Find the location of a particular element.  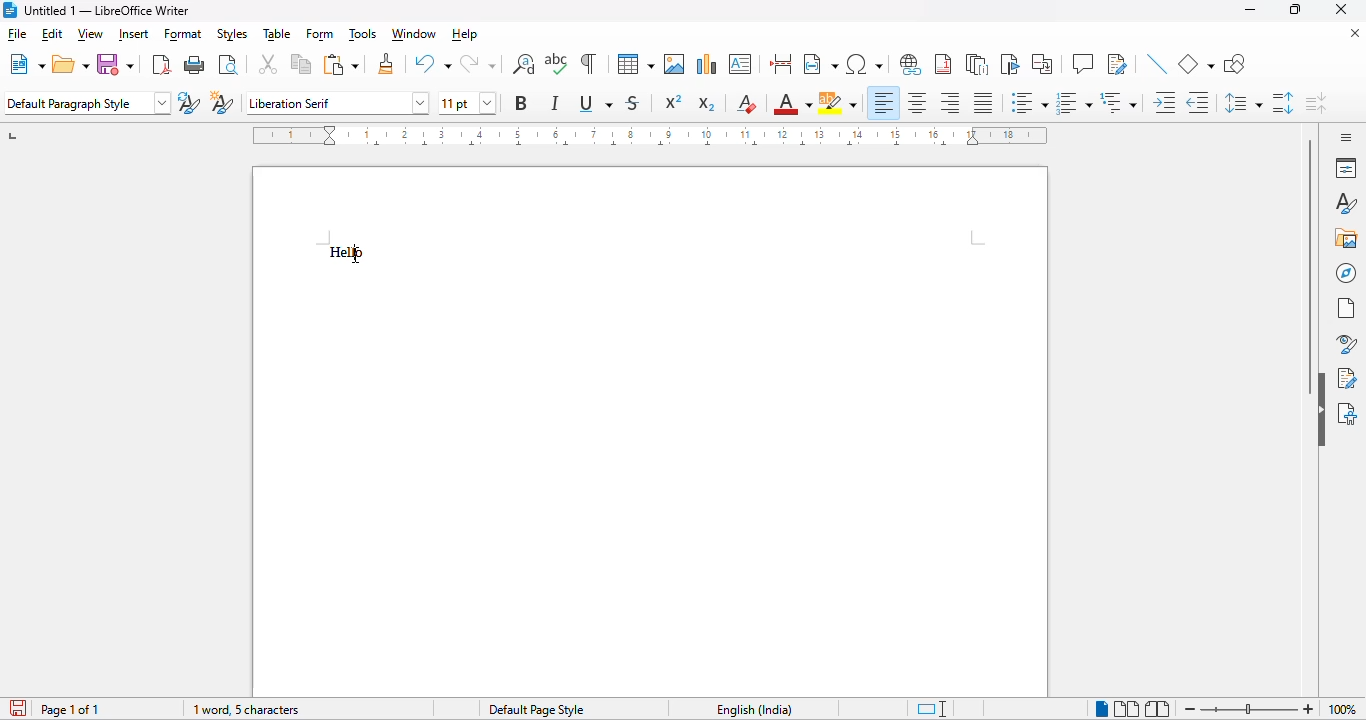

the document has not been modified since the last save is located at coordinates (16, 708).